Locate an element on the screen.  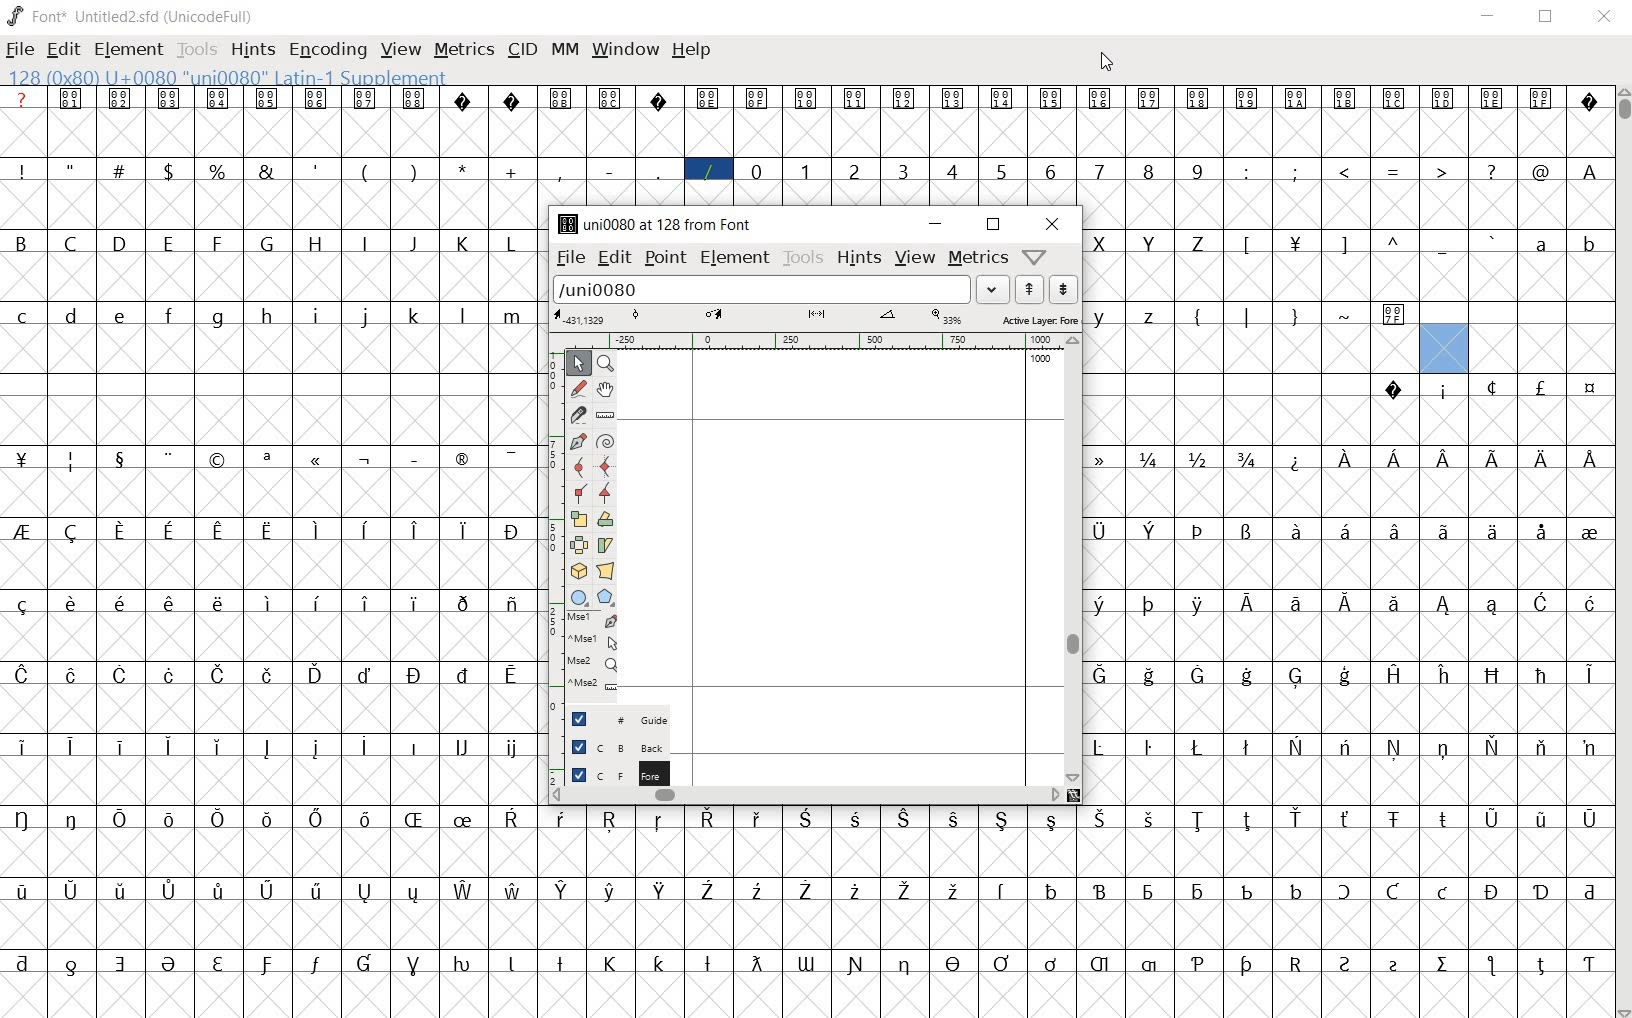
glyph is located at coordinates (1295, 891).